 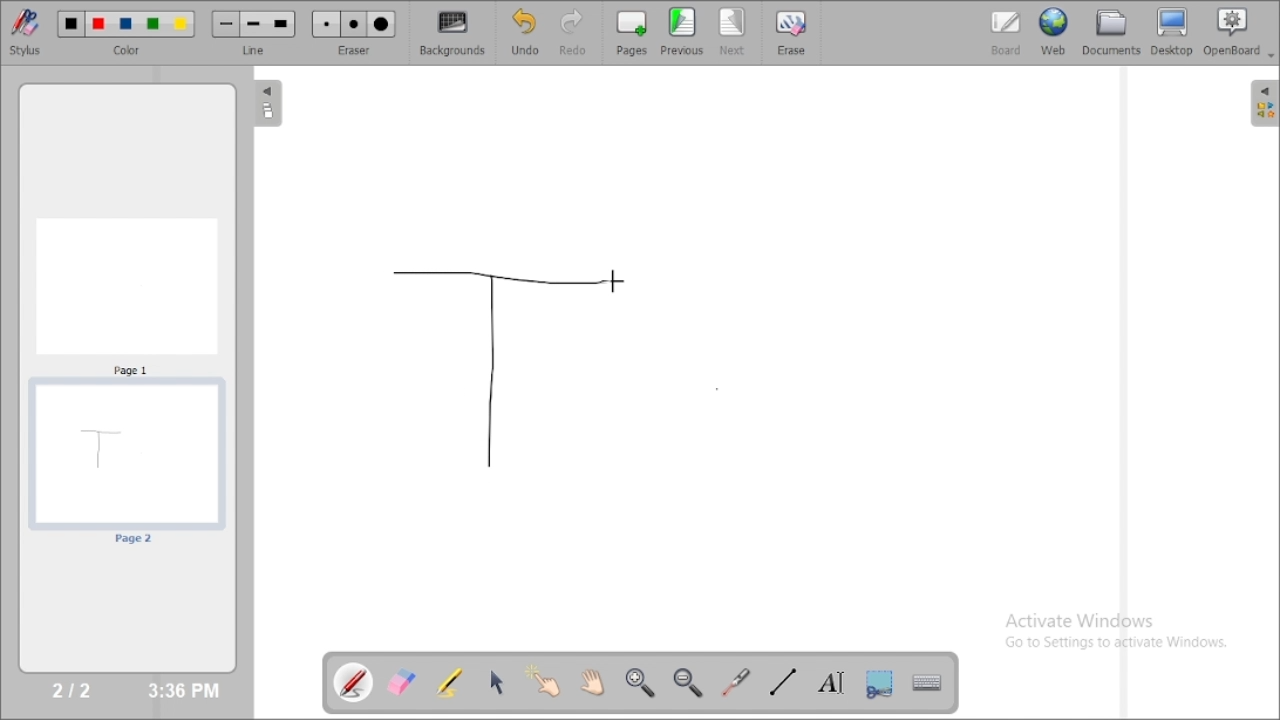 I want to click on undo, so click(x=524, y=32).